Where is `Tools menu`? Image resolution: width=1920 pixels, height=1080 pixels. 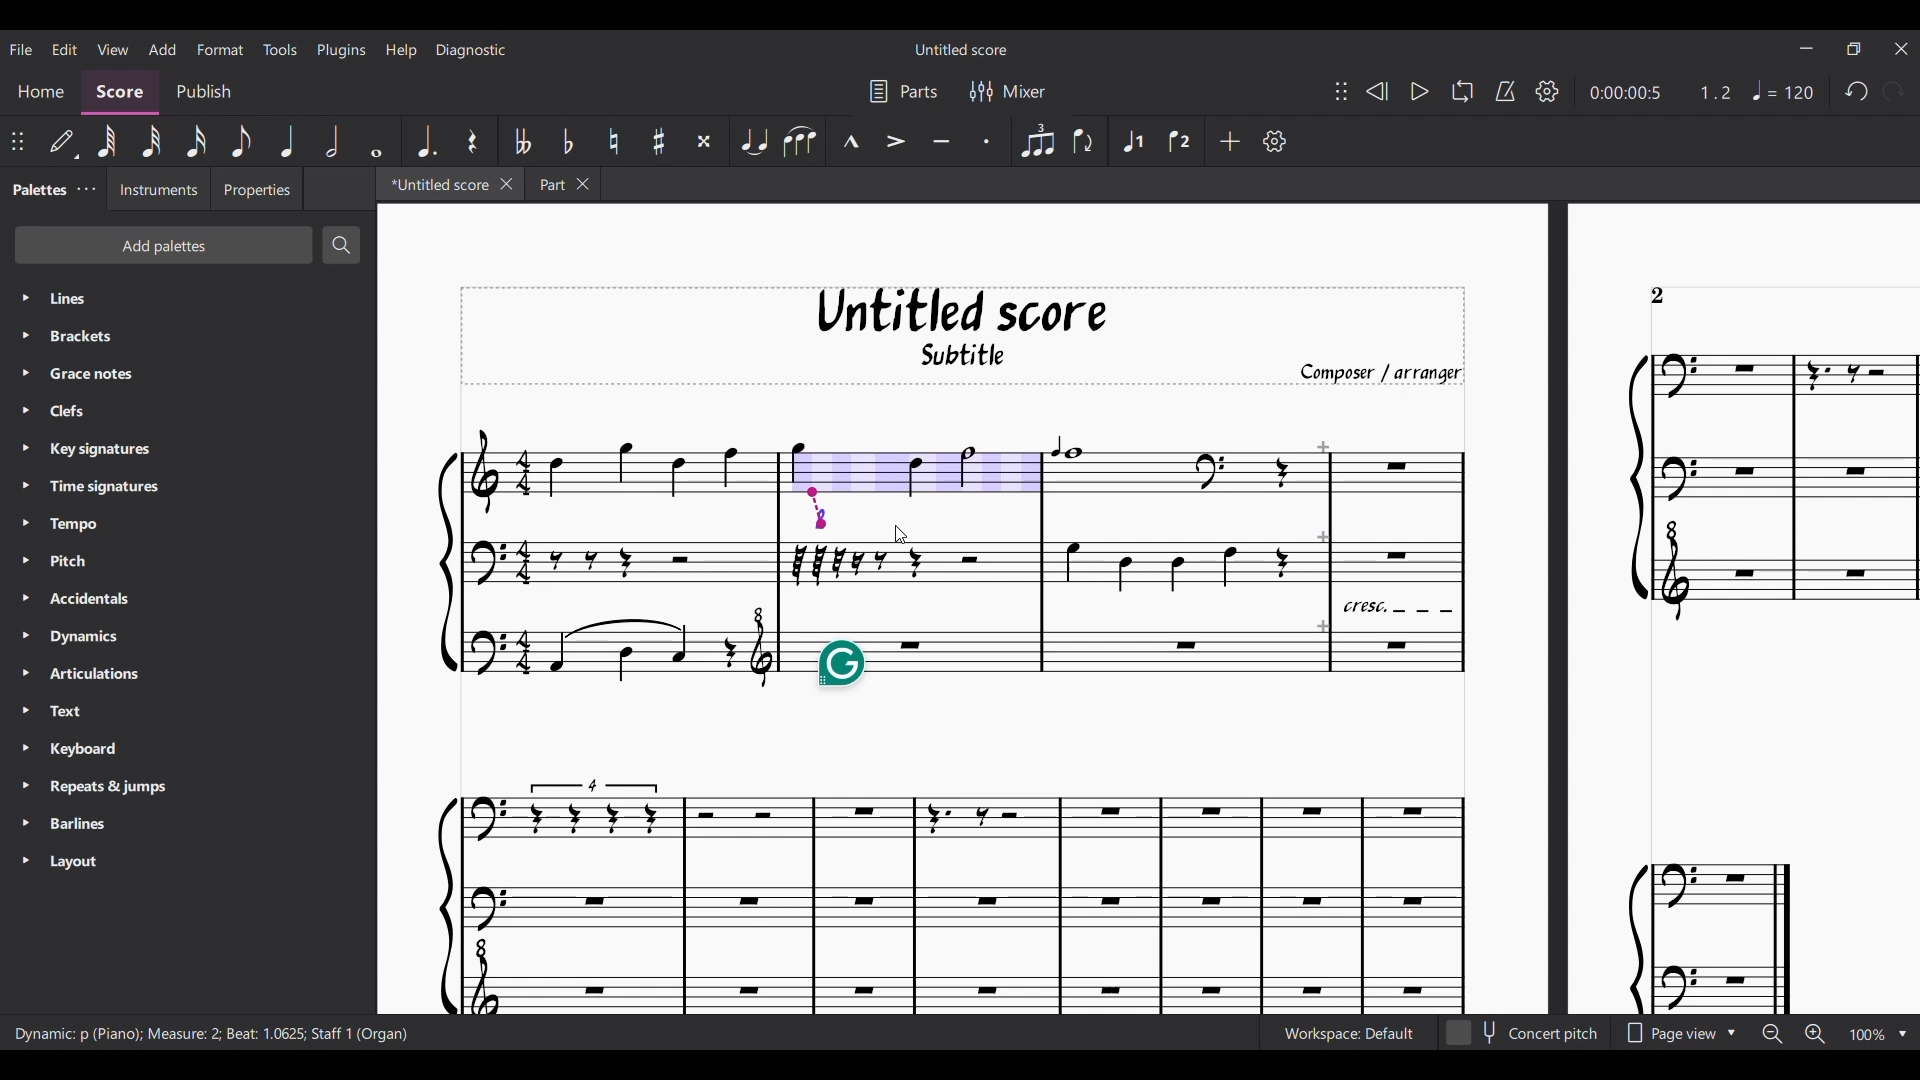
Tools menu is located at coordinates (279, 49).